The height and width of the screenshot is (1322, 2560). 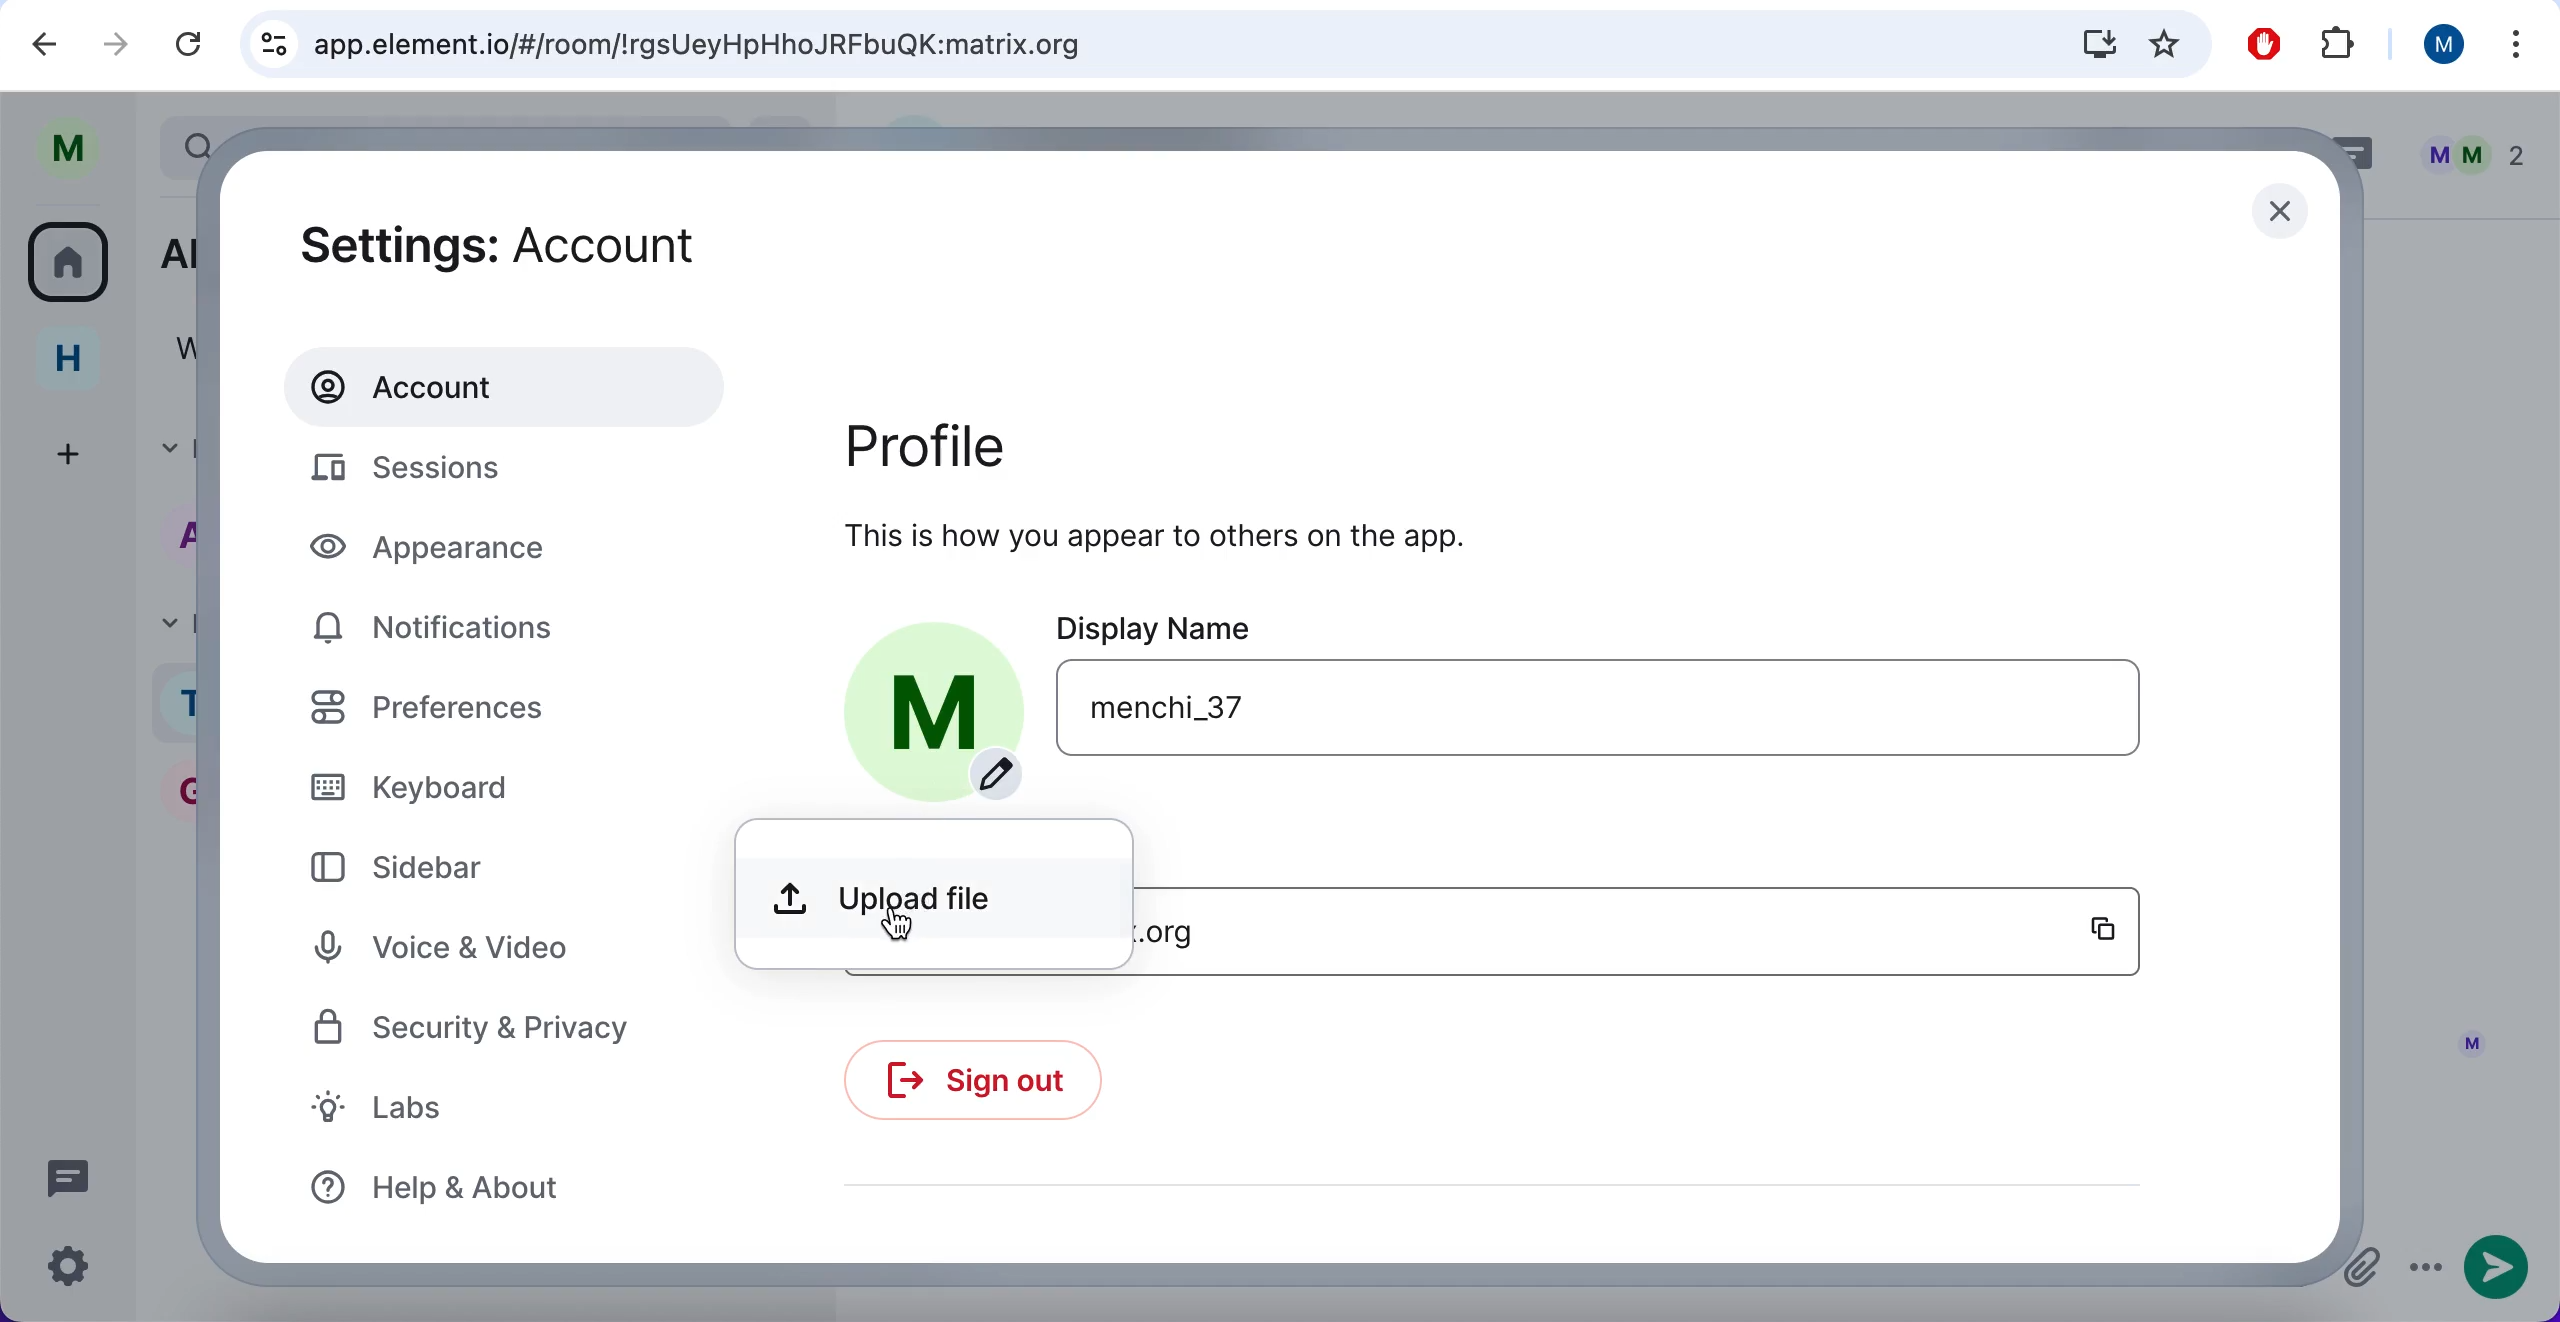 What do you see at coordinates (2280, 211) in the screenshot?
I see `close` at bounding box center [2280, 211].